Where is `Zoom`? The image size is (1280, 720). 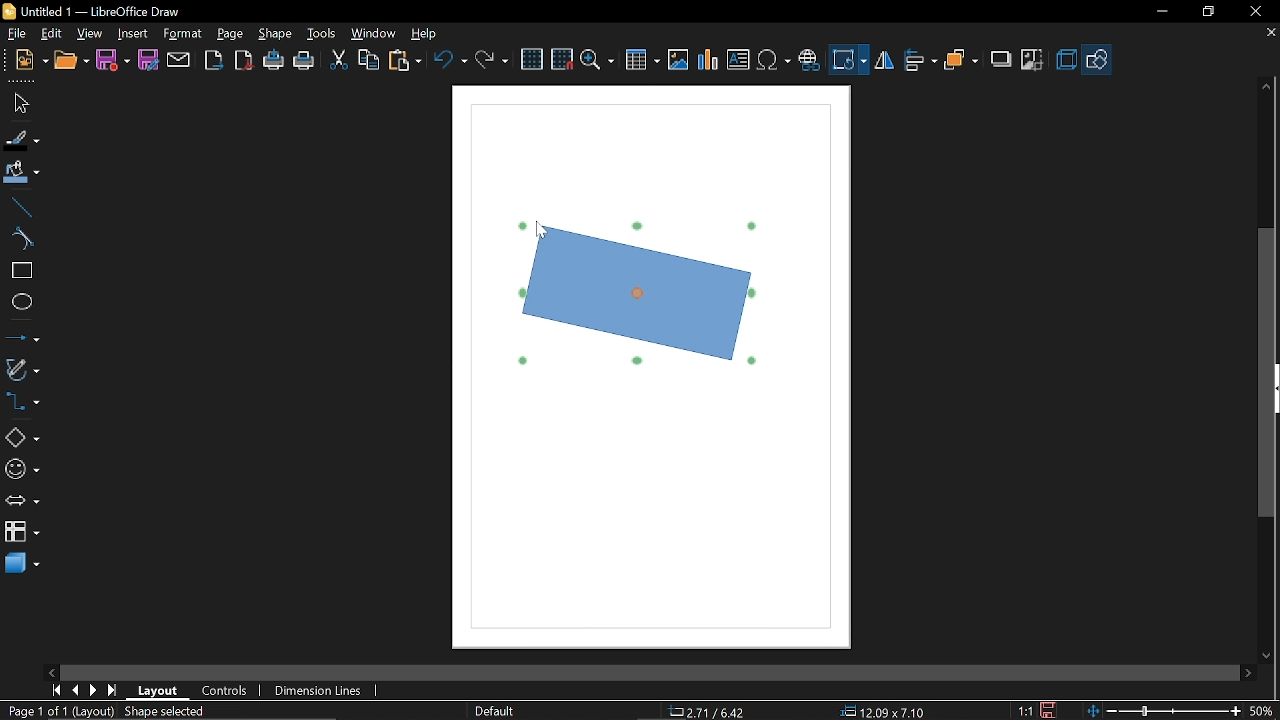 Zoom is located at coordinates (597, 61).